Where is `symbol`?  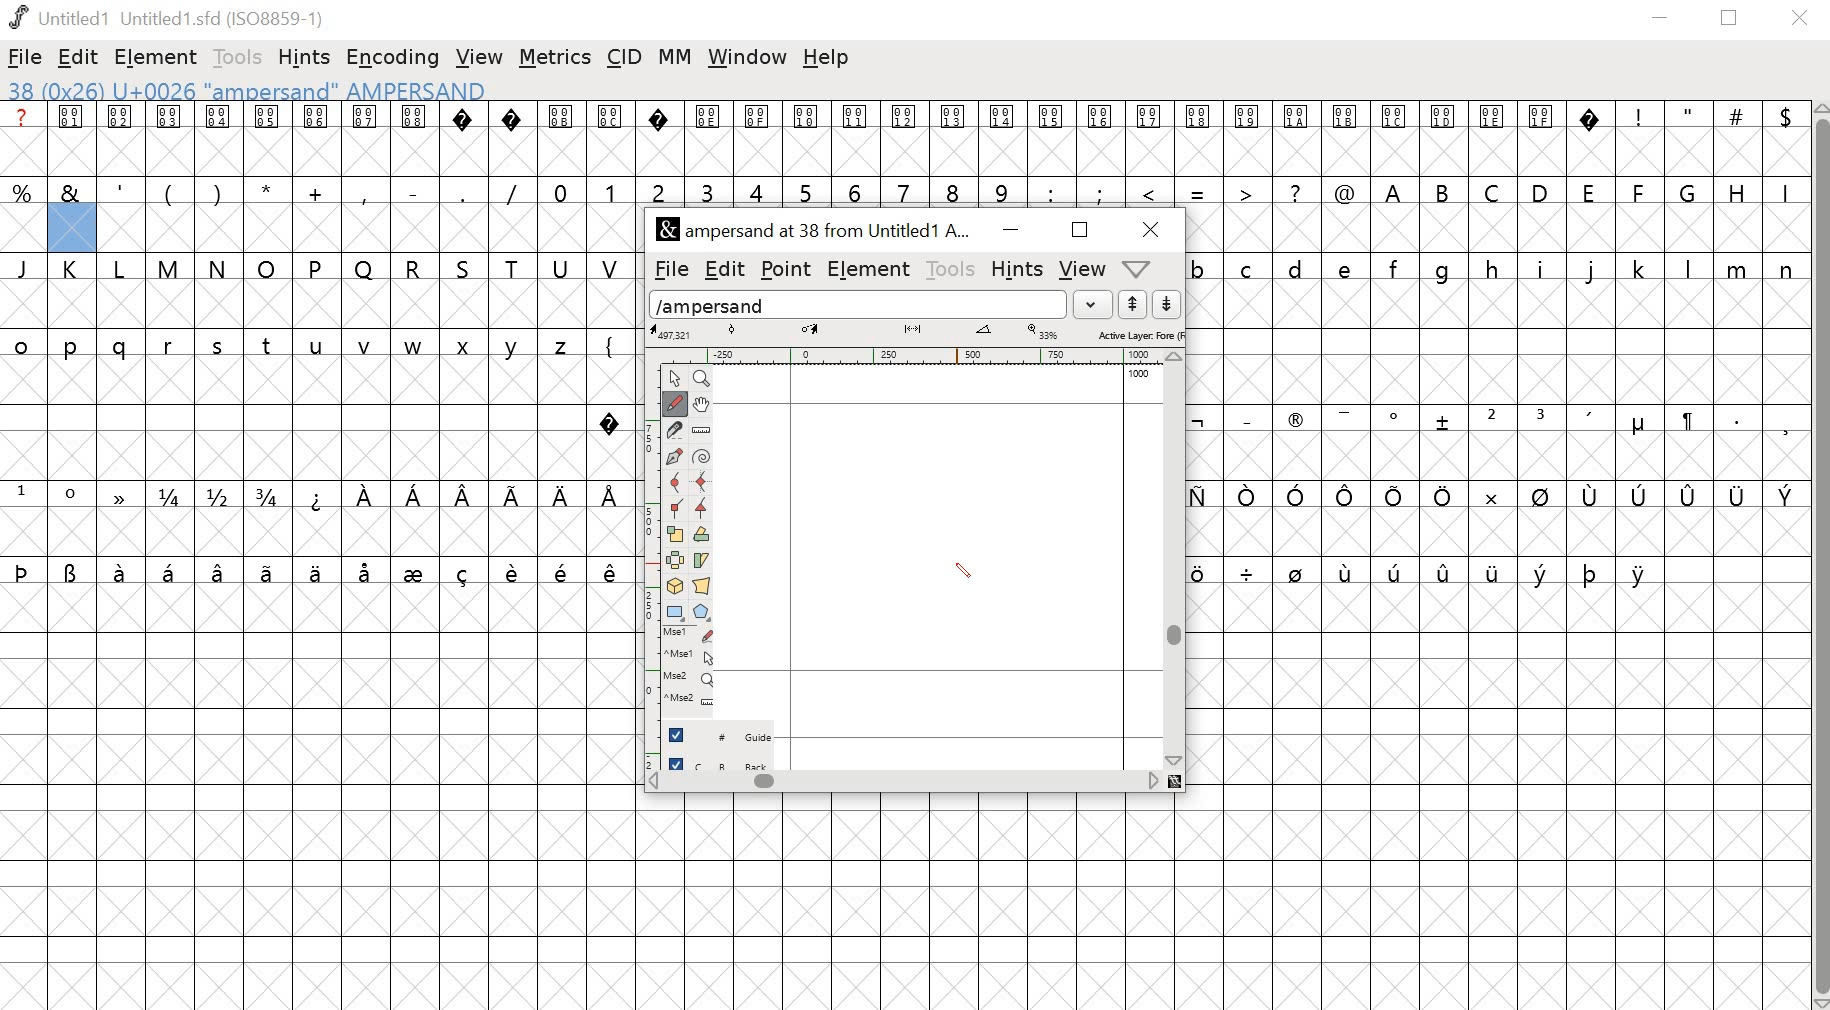
symbol is located at coordinates (1297, 571).